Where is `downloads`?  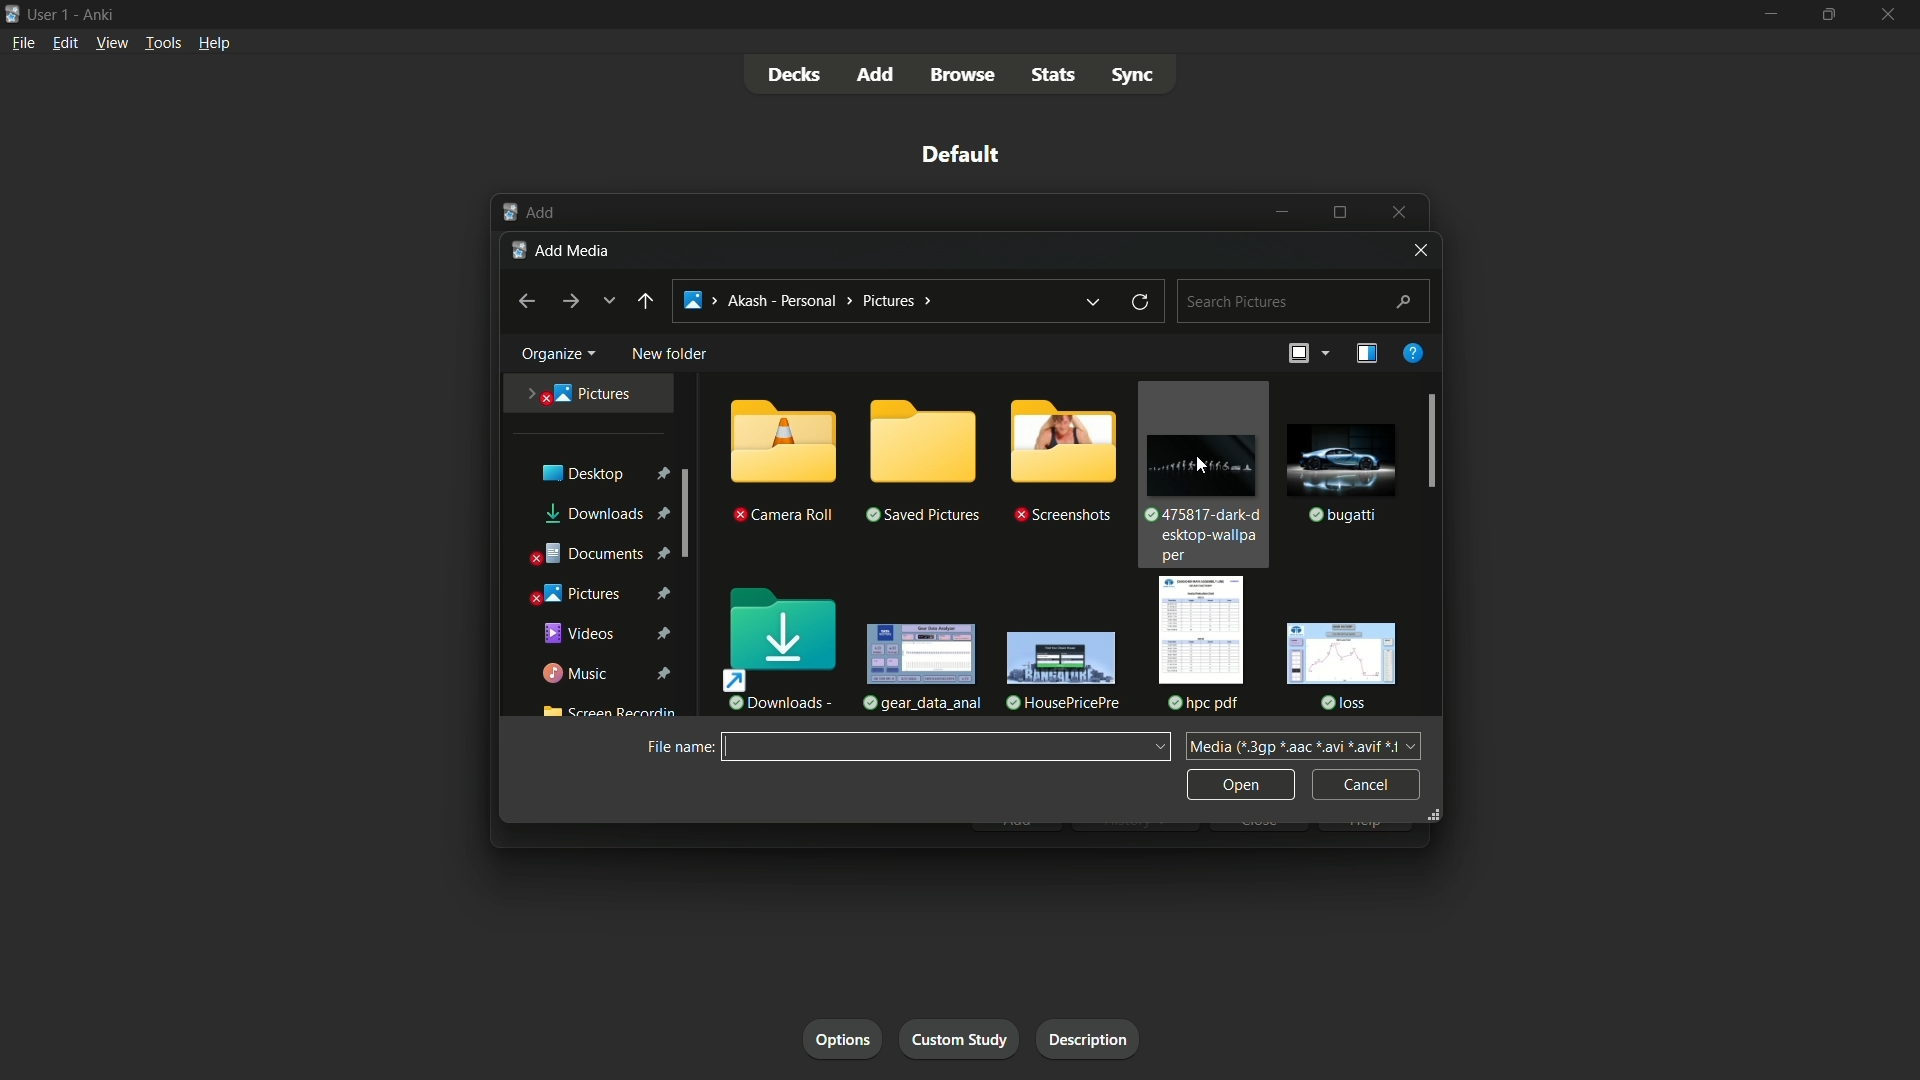 downloads is located at coordinates (604, 514).